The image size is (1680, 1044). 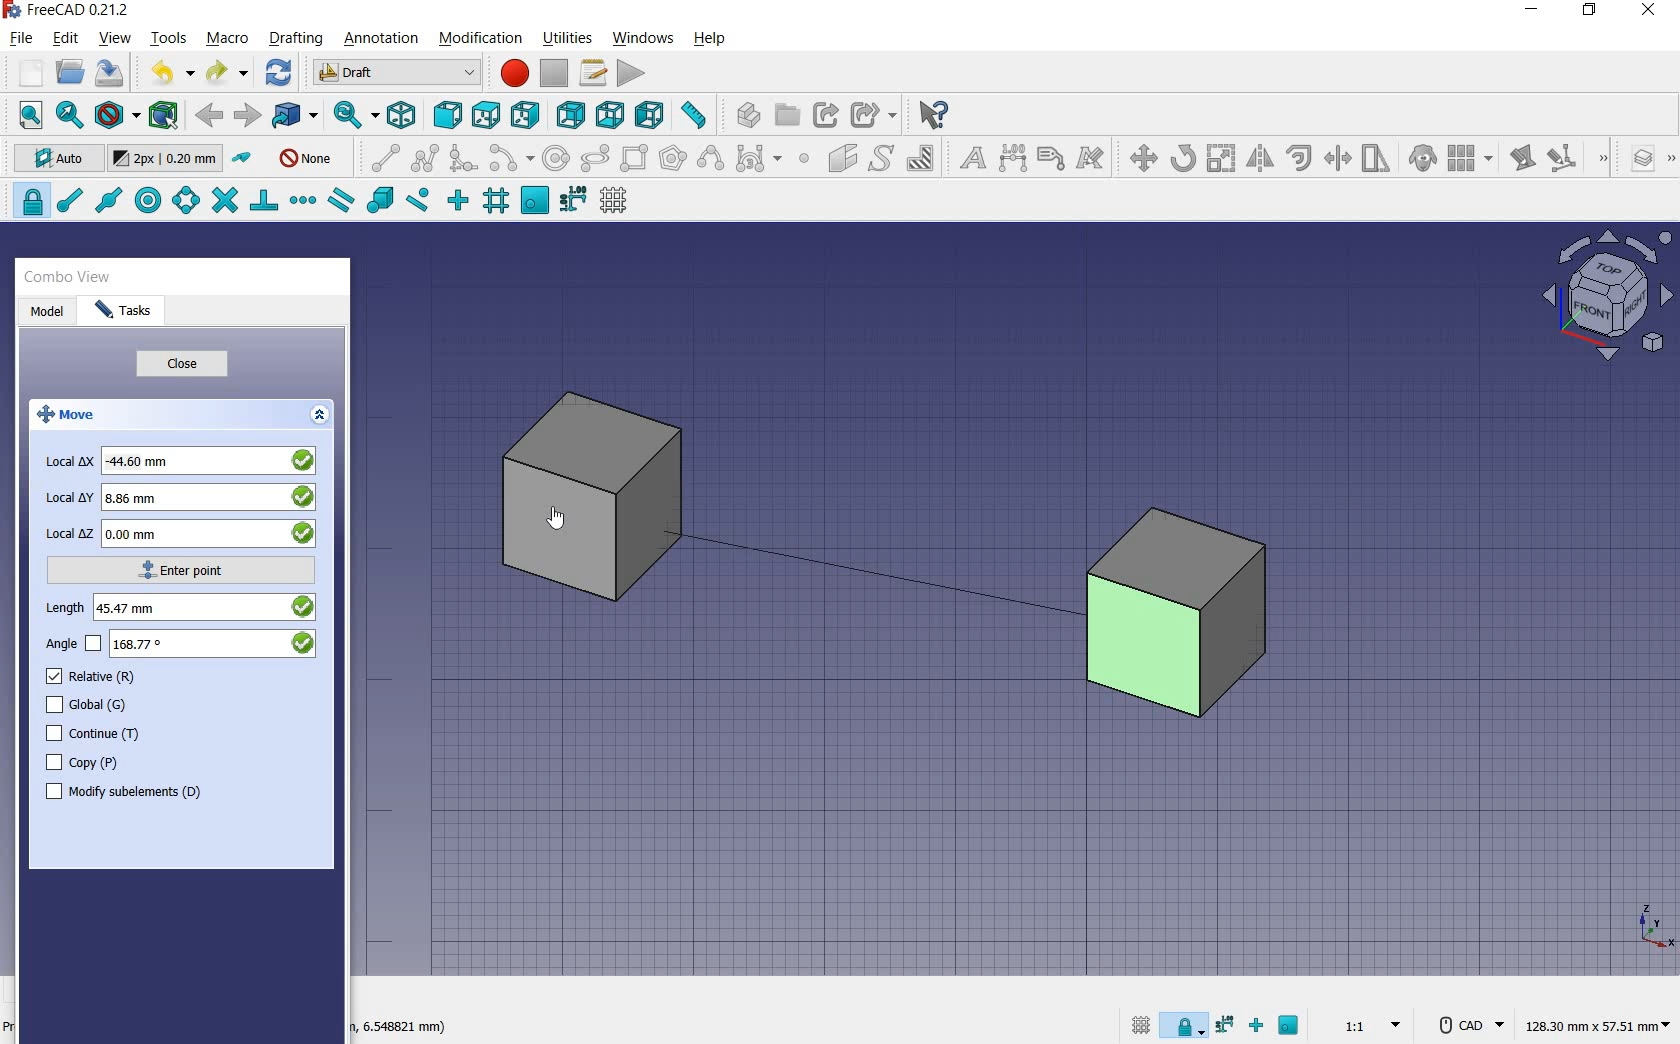 What do you see at coordinates (1533, 12) in the screenshot?
I see `minimize` at bounding box center [1533, 12].